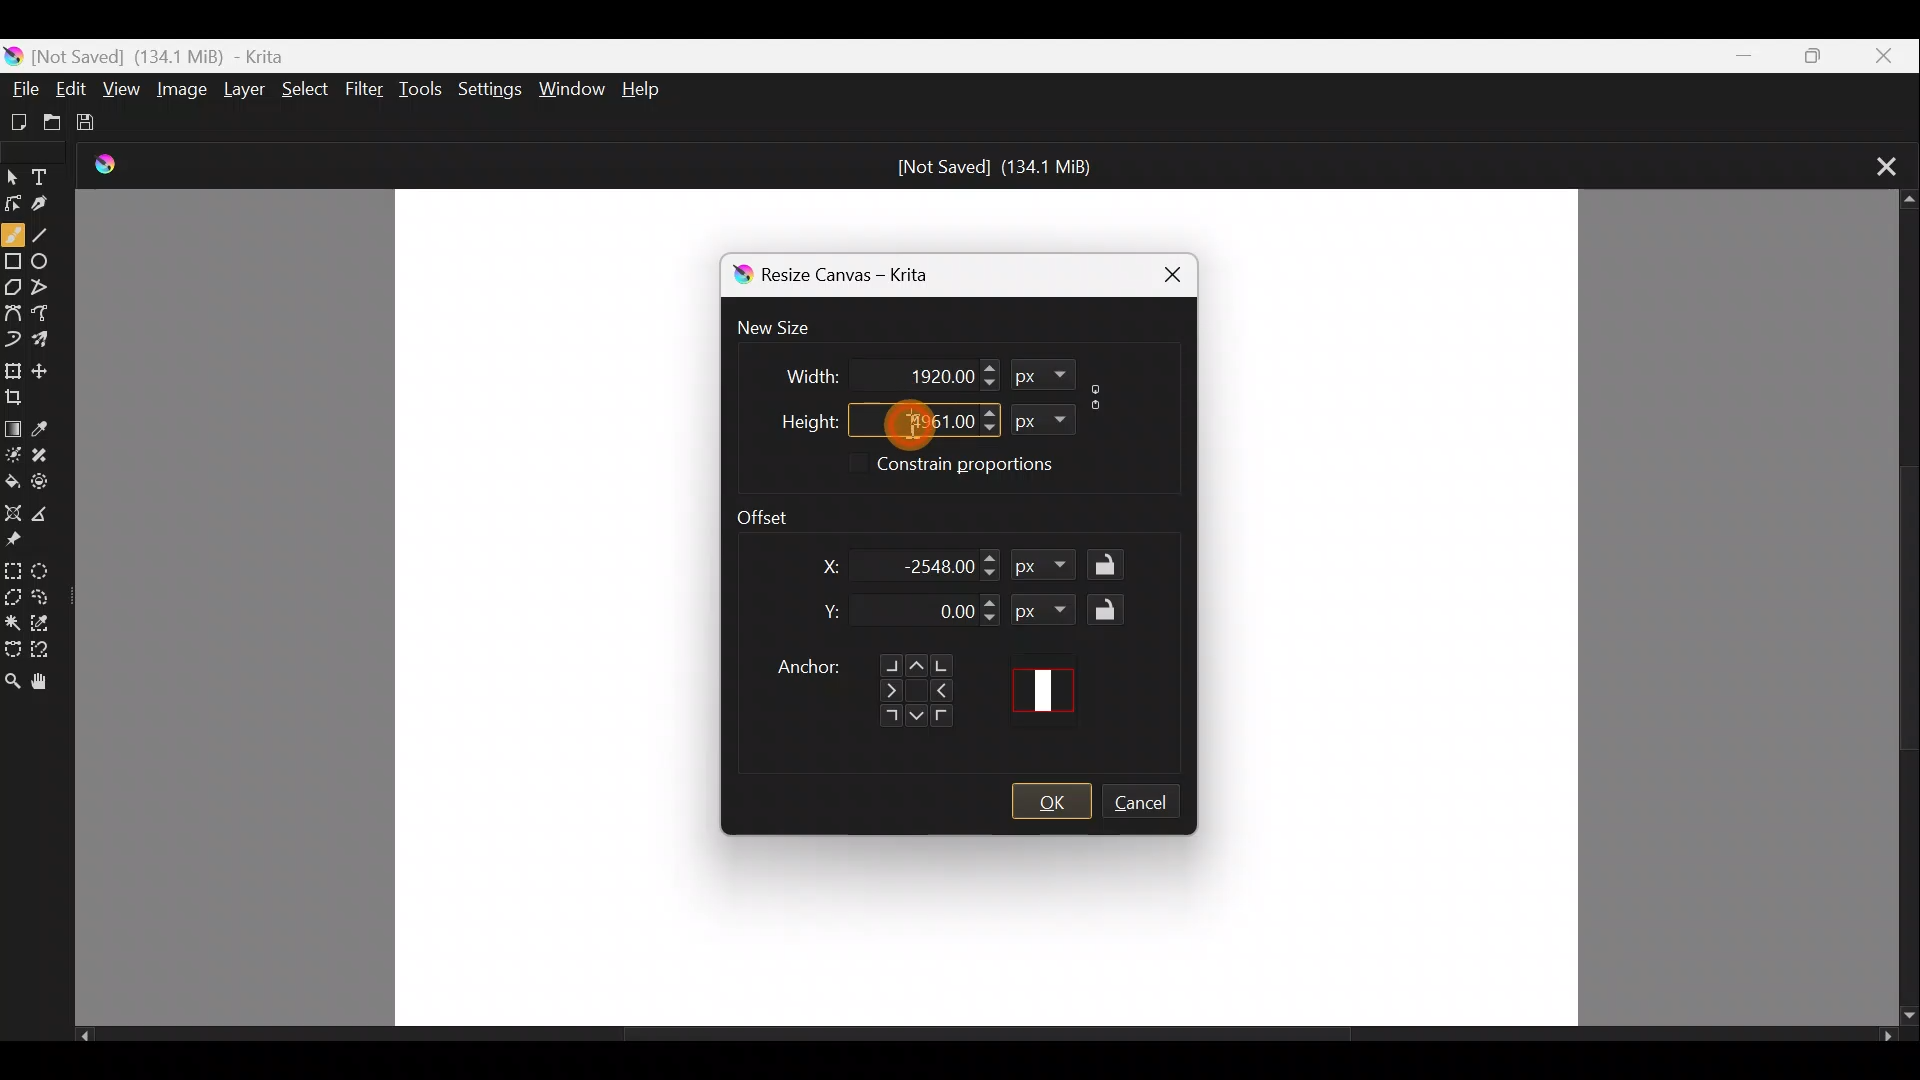 The width and height of the screenshot is (1920, 1080). What do you see at coordinates (986, 1040) in the screenshot?
I see `Scroll bar` at bounding box center [986, 1040].